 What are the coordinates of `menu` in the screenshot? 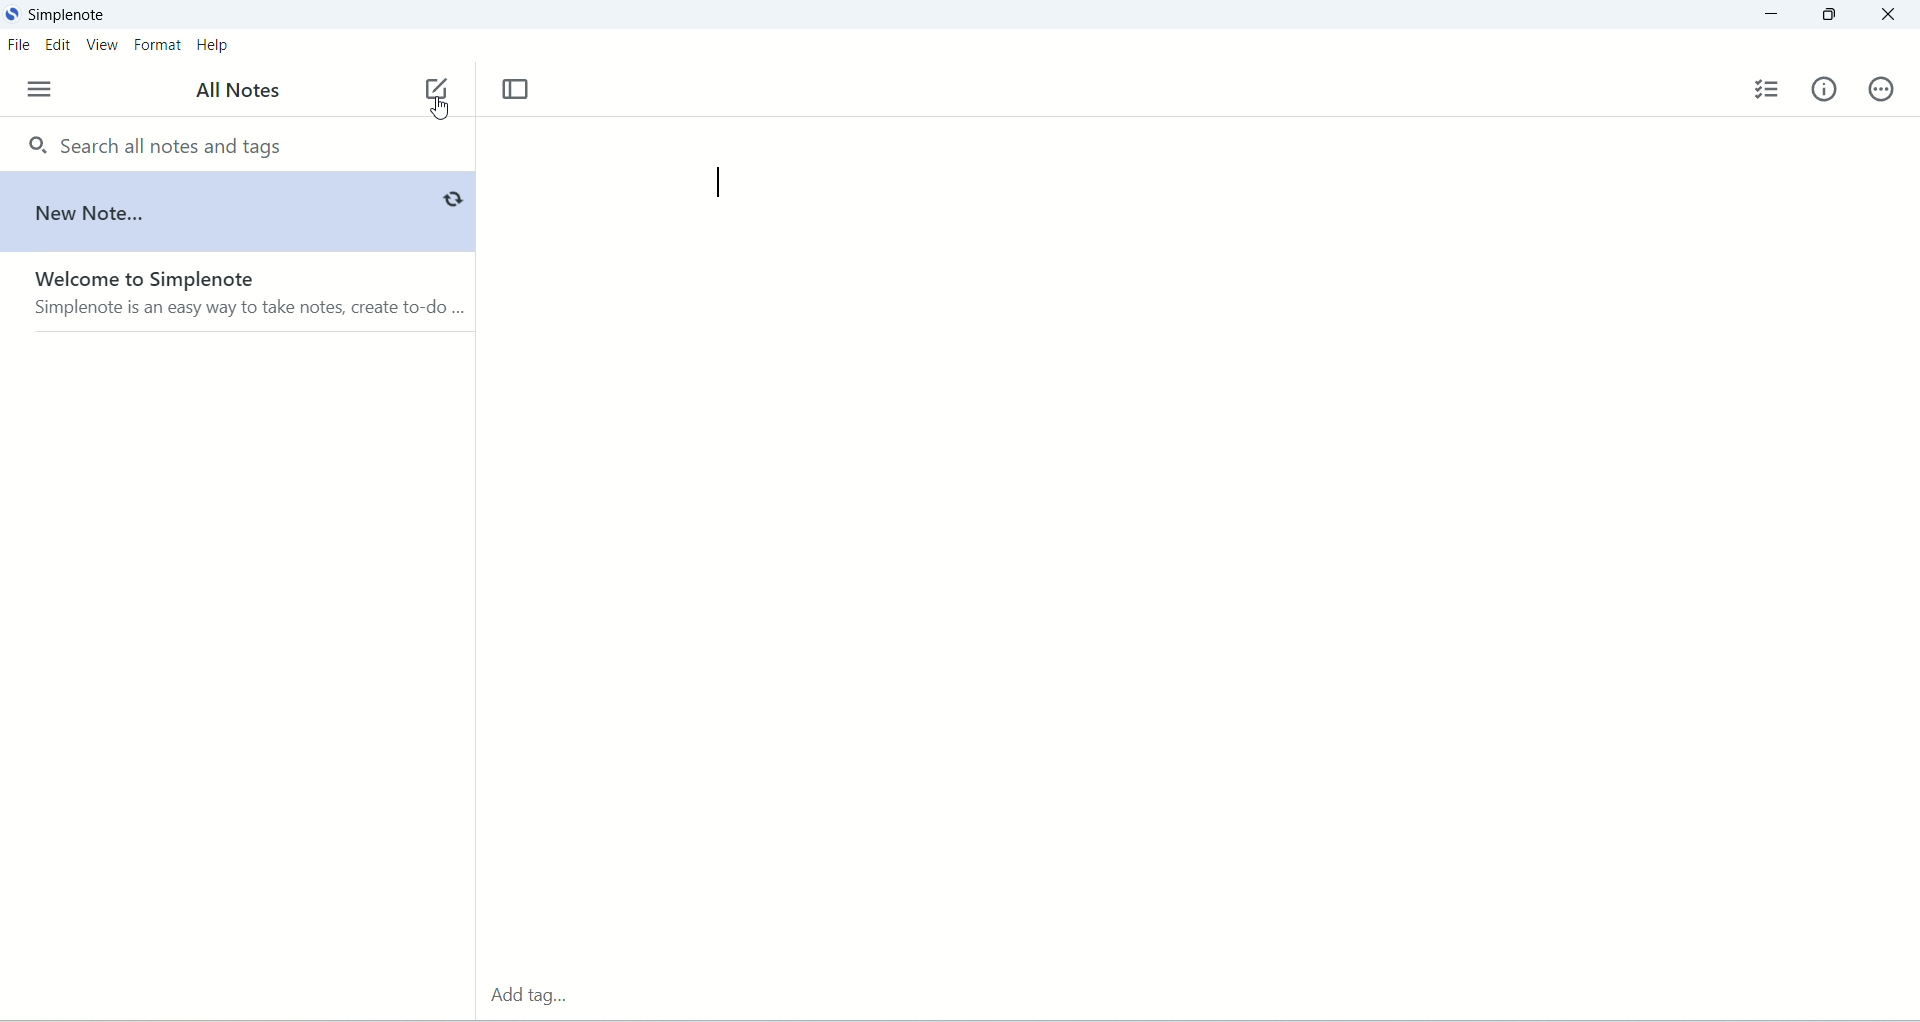 It's located at (39, 91).